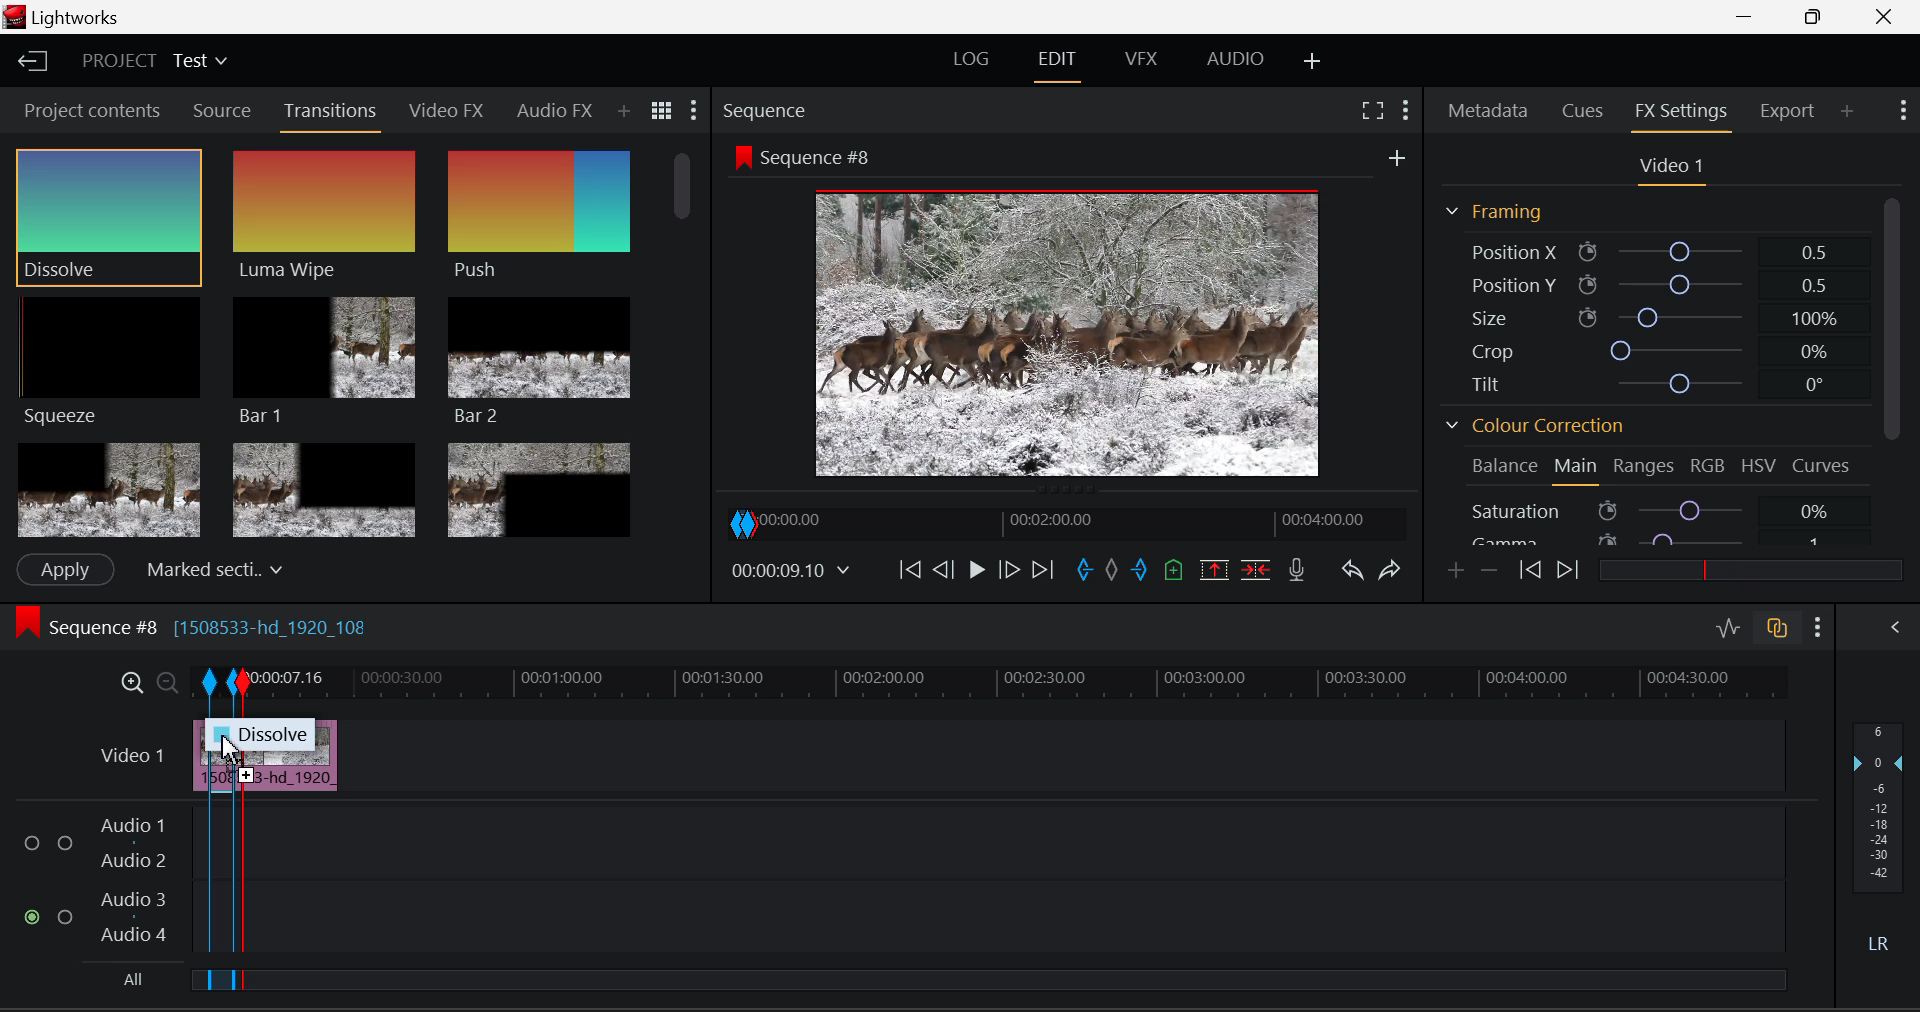  I want to click on Audio Input Checkbox, so click(65, 843).